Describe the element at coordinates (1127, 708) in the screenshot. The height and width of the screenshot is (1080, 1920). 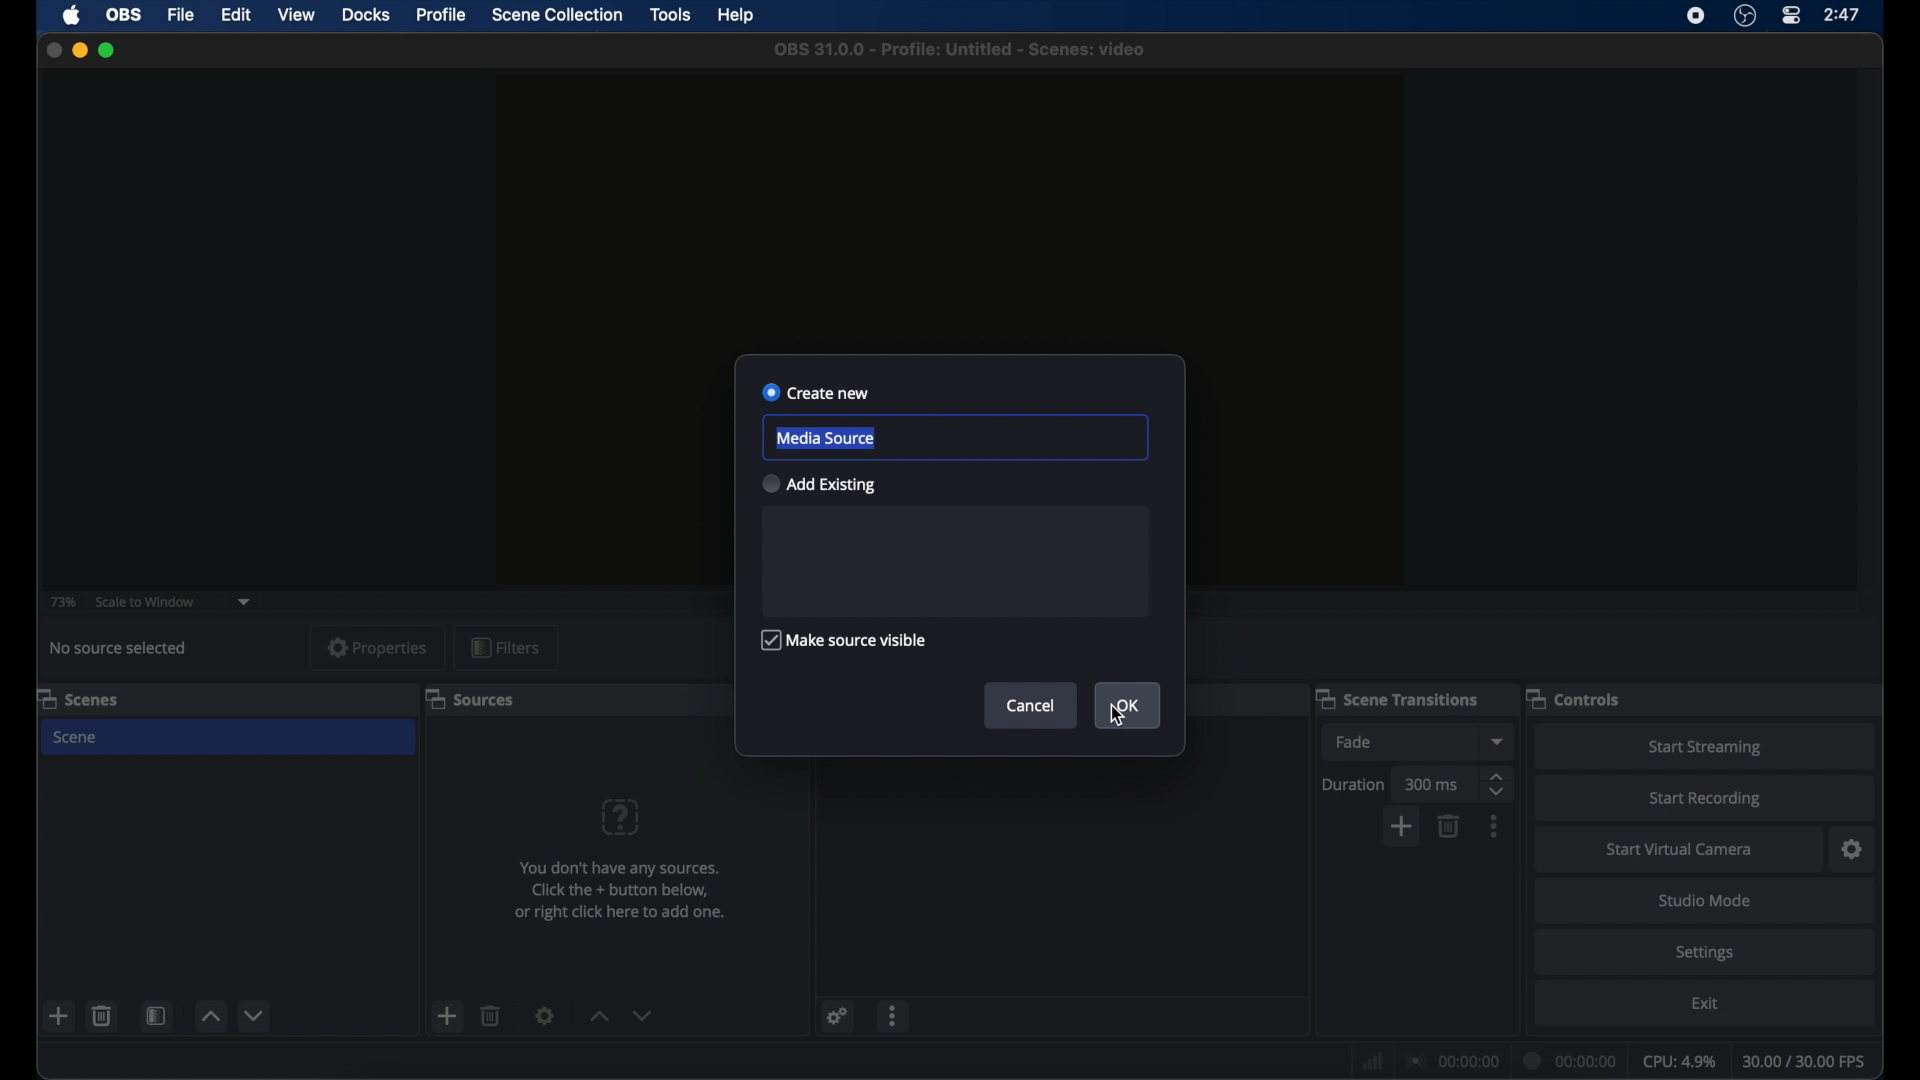
I see `ok` at that location.